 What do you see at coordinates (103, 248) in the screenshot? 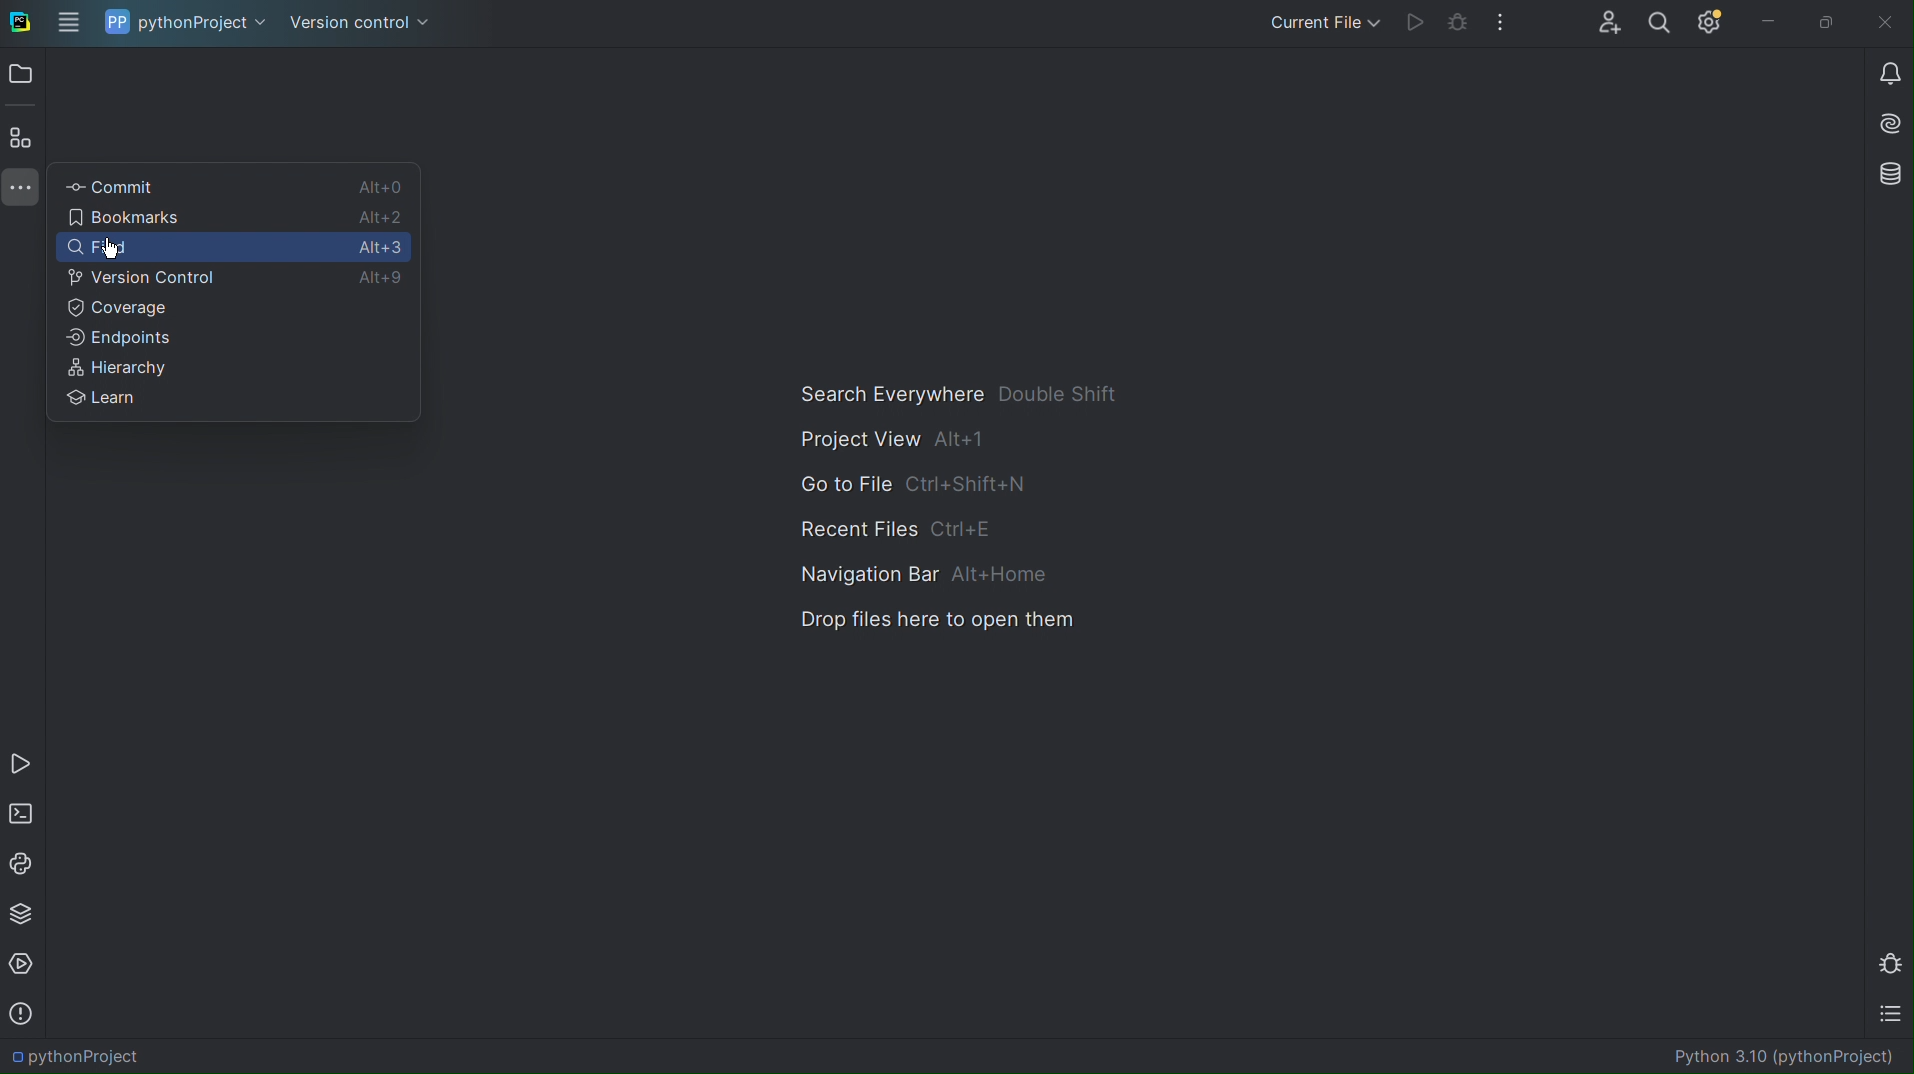
I see `Find` at bounding box center [103, 248].